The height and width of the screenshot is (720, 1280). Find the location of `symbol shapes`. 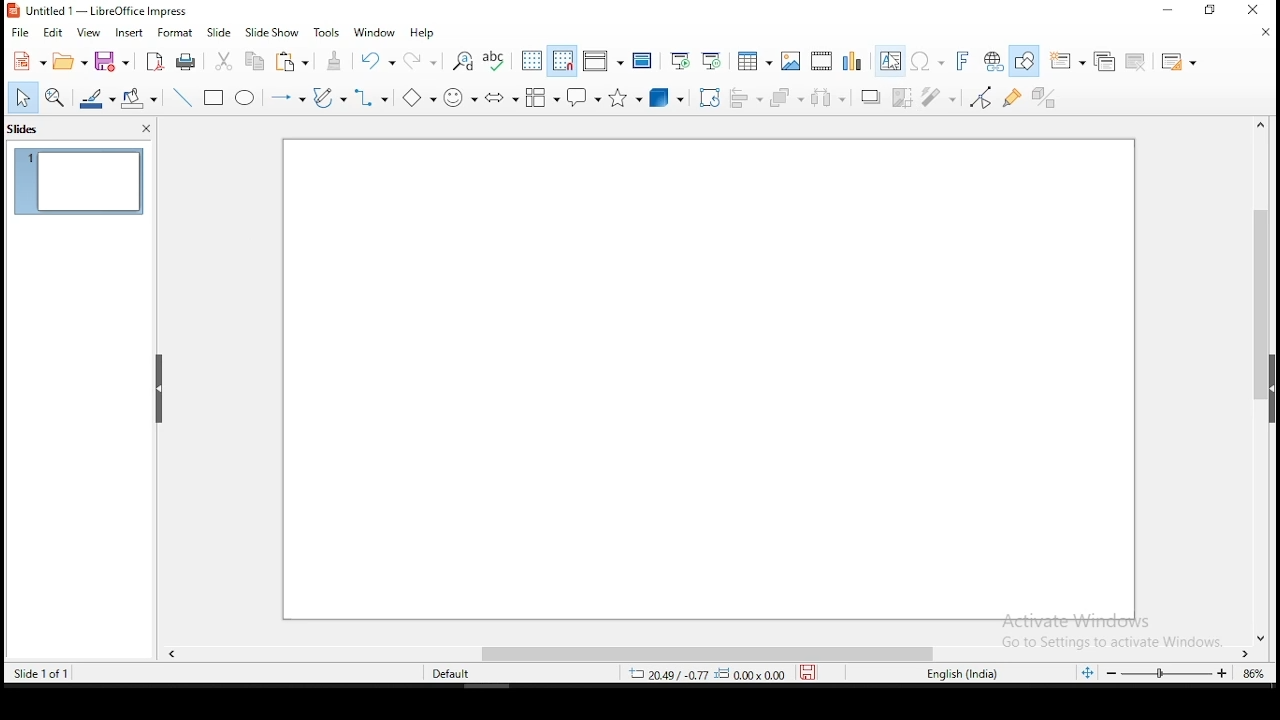

symbol shapes is located at coordinates (460, 99).